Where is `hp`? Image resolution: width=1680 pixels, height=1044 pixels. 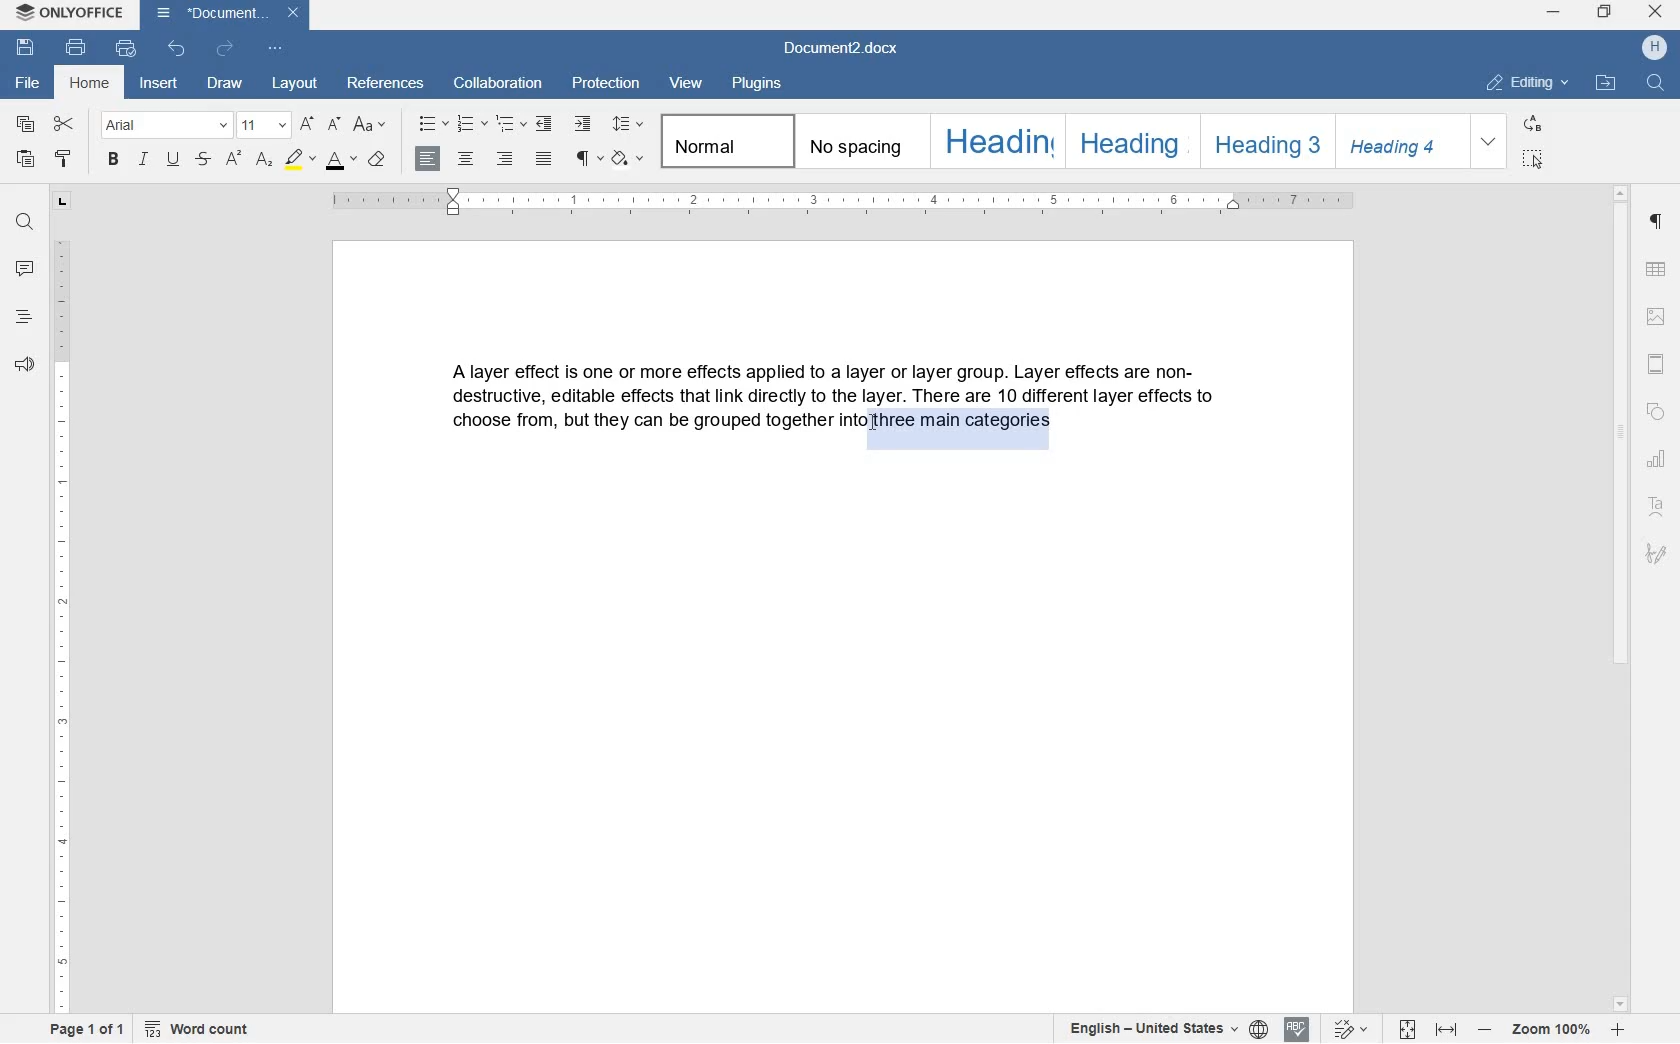
hp is located at coordinates (1657, 48).